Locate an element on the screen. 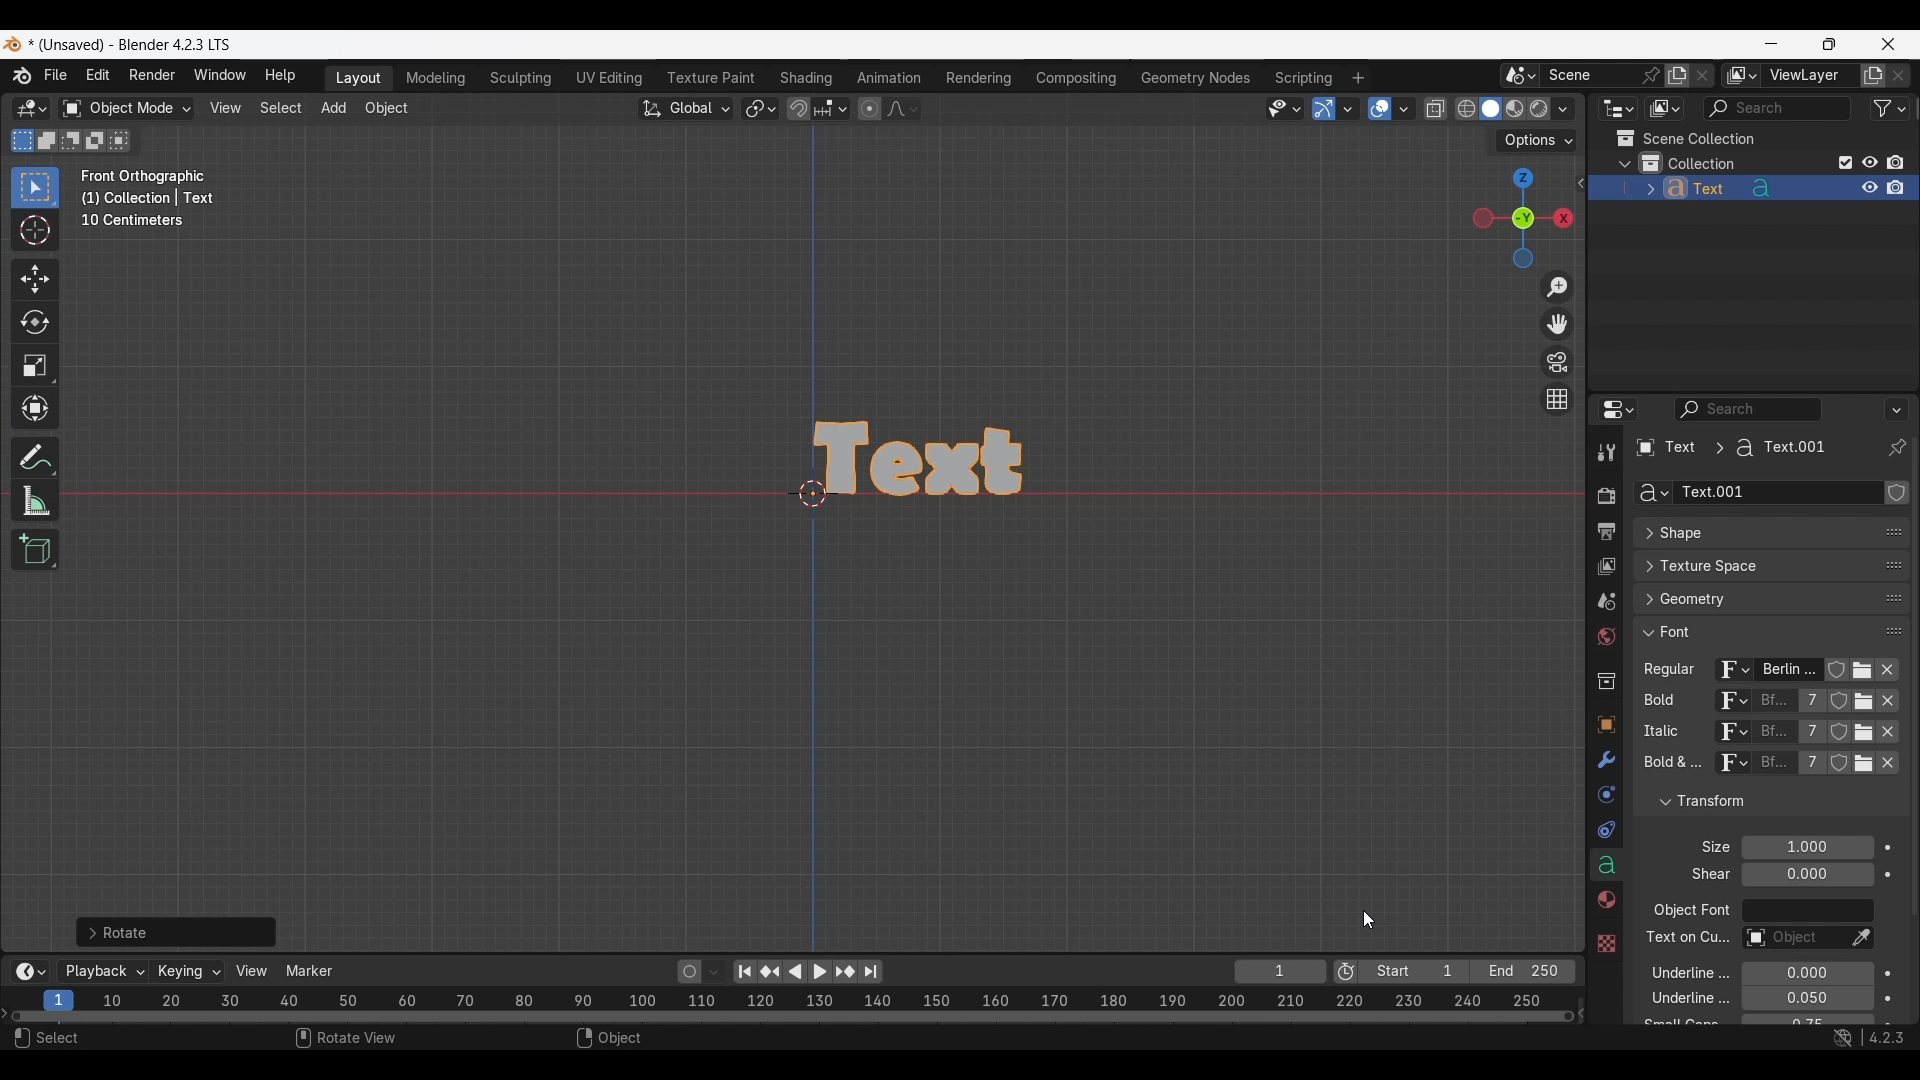 Image resolution: width=1920 pixels, height=1080 pixels. Render menu is located at coordinates (152, 76).